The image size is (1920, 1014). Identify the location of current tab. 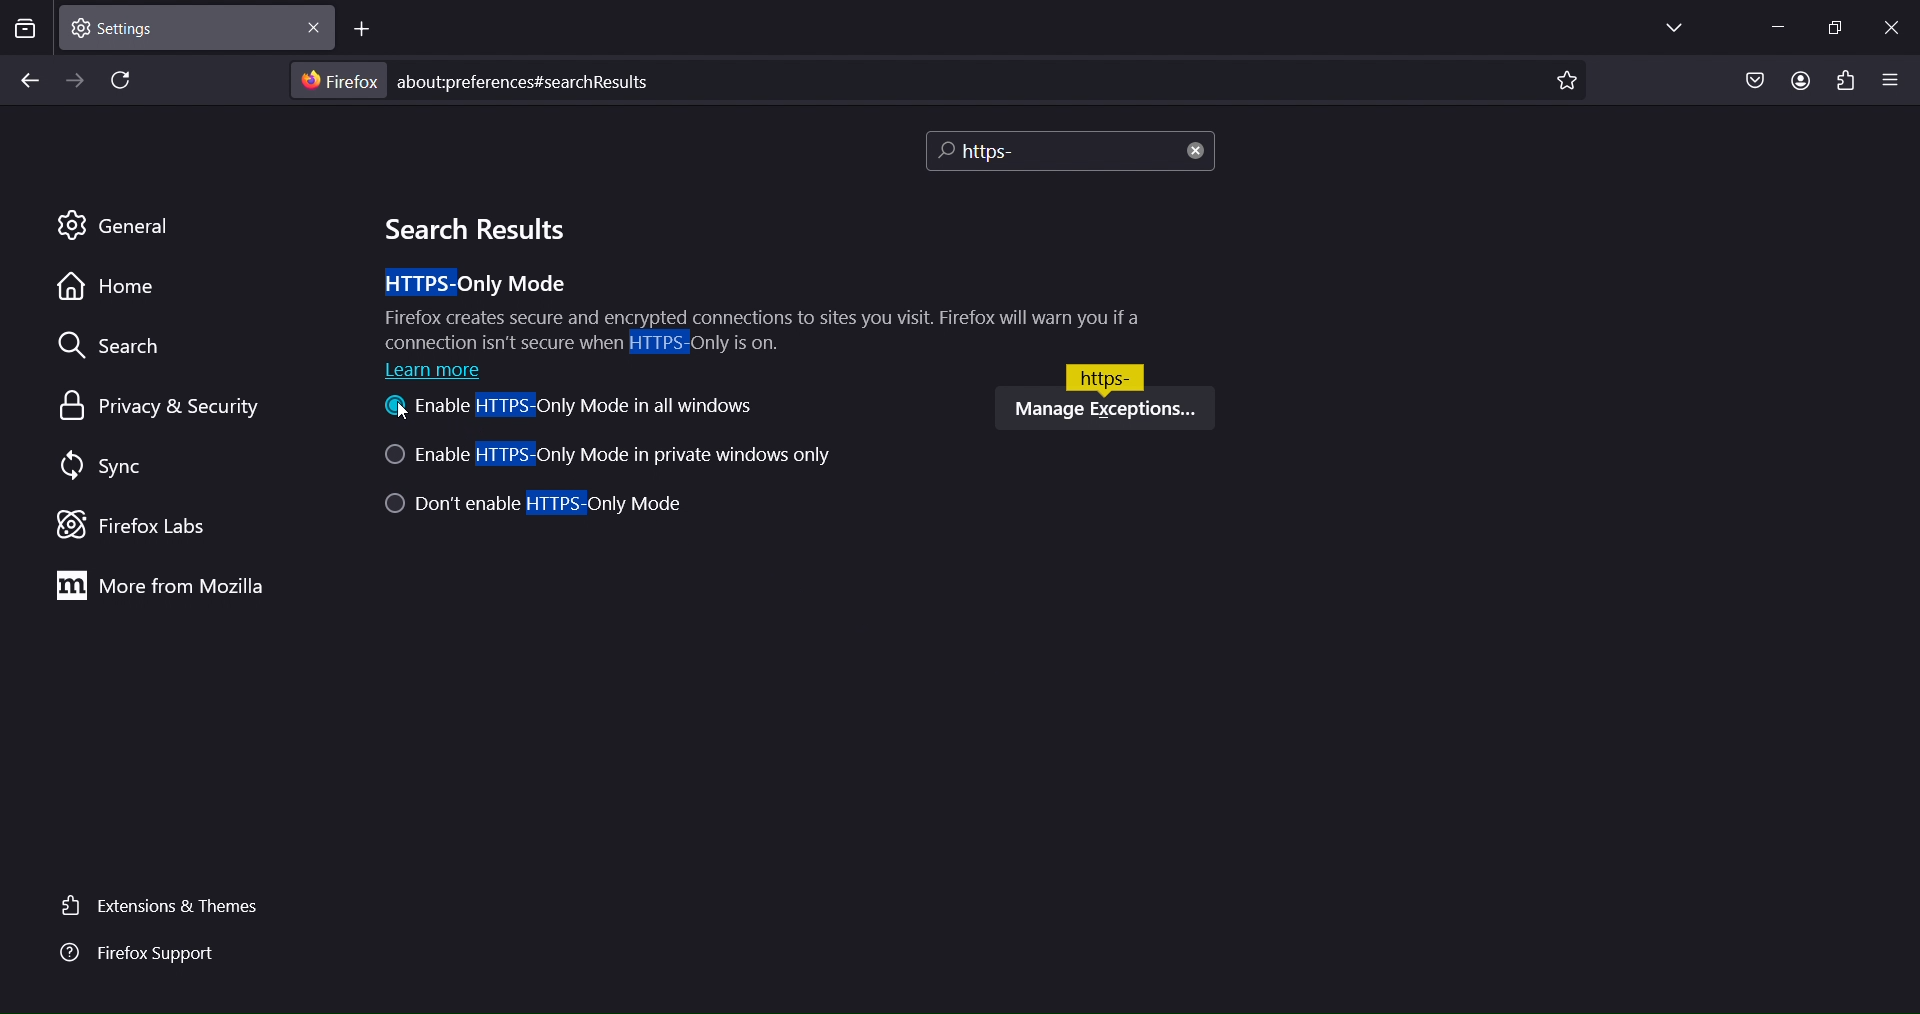
(193, 28).